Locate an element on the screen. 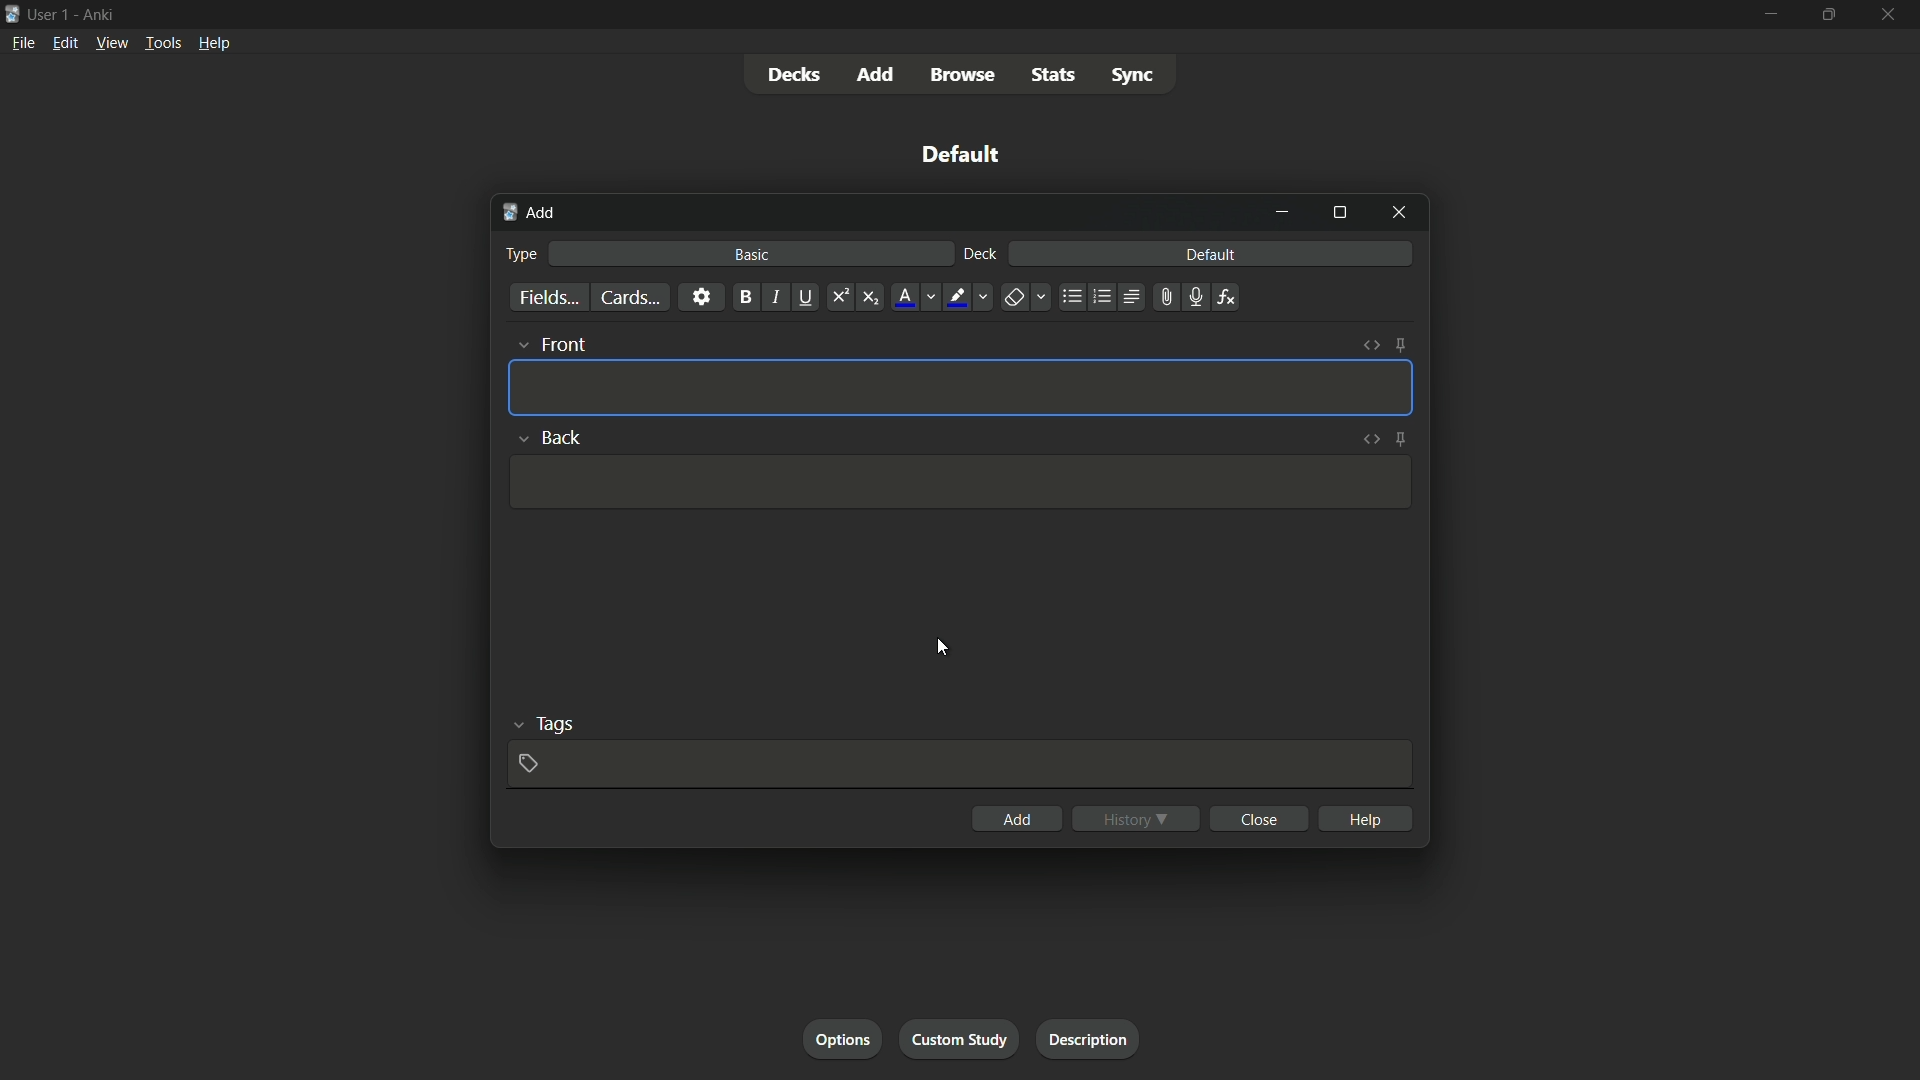  help is located at coordinates (215, 46).